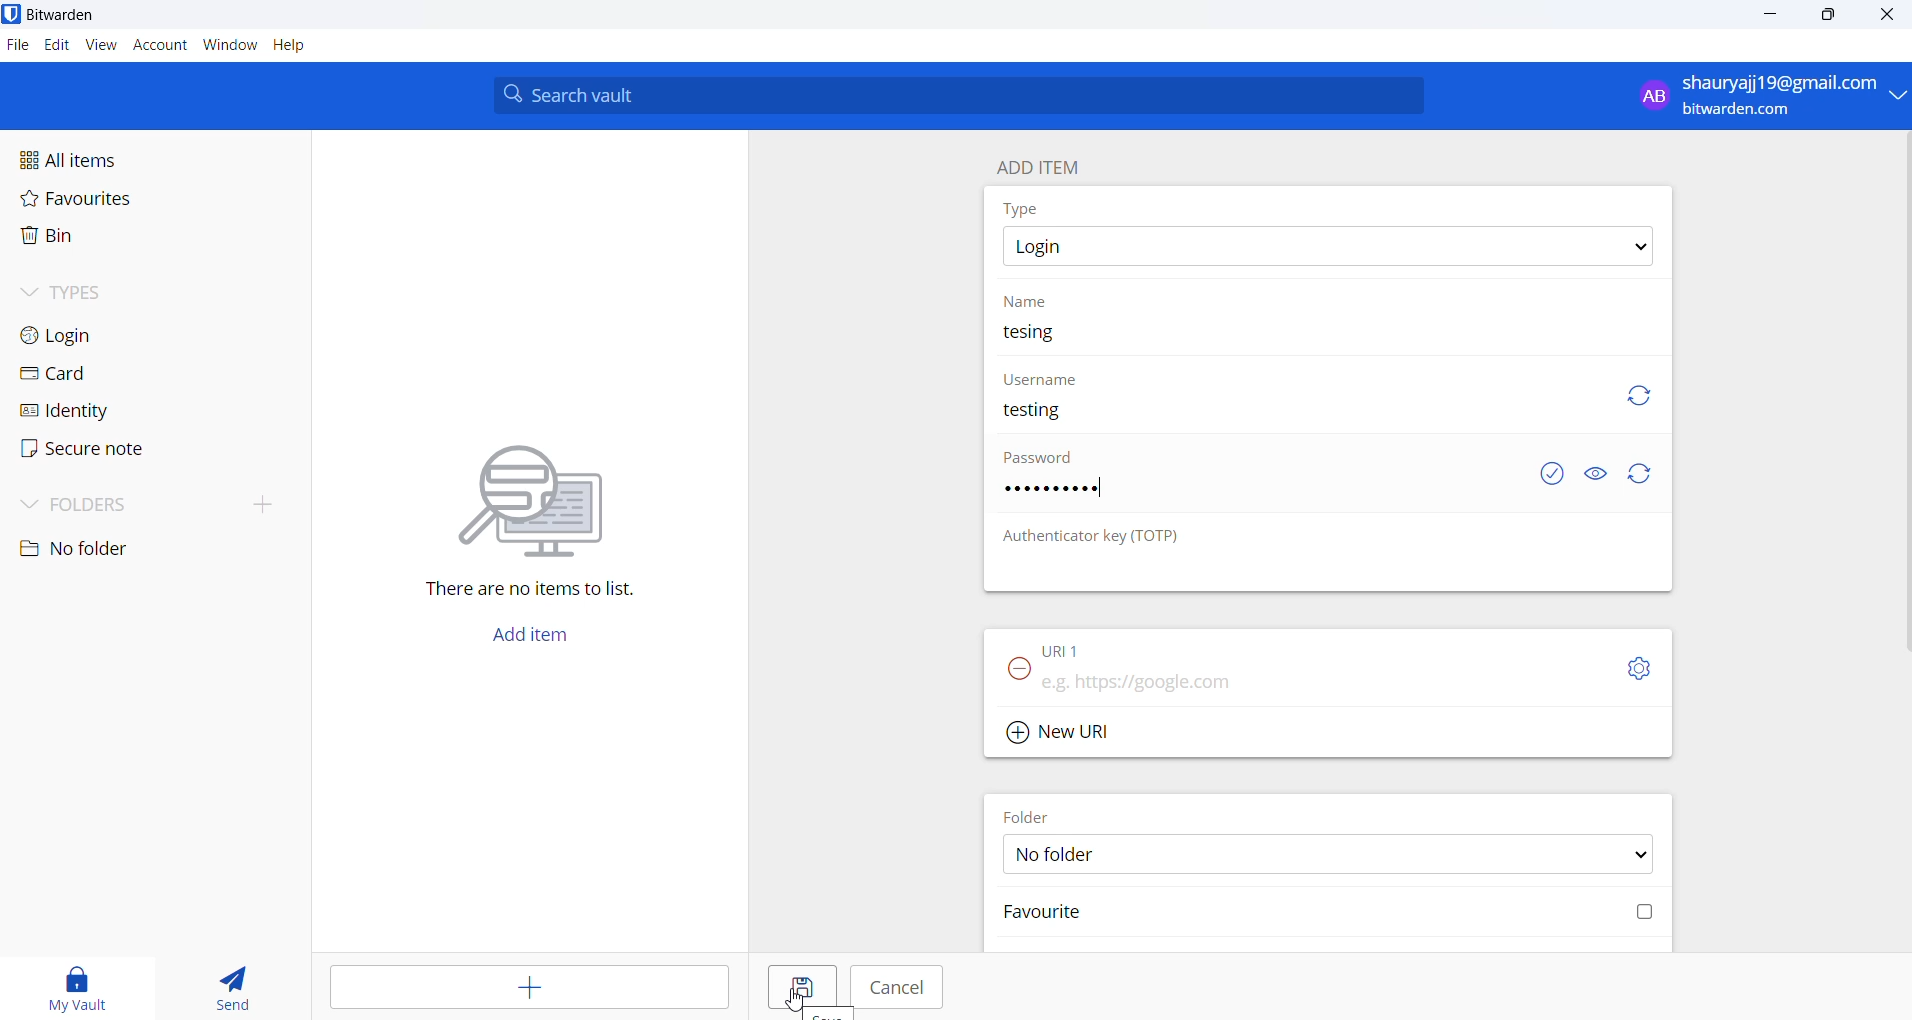  Describe the element at coordinates (1639, 393) in the screenshot. I see ` generate username` at that location.